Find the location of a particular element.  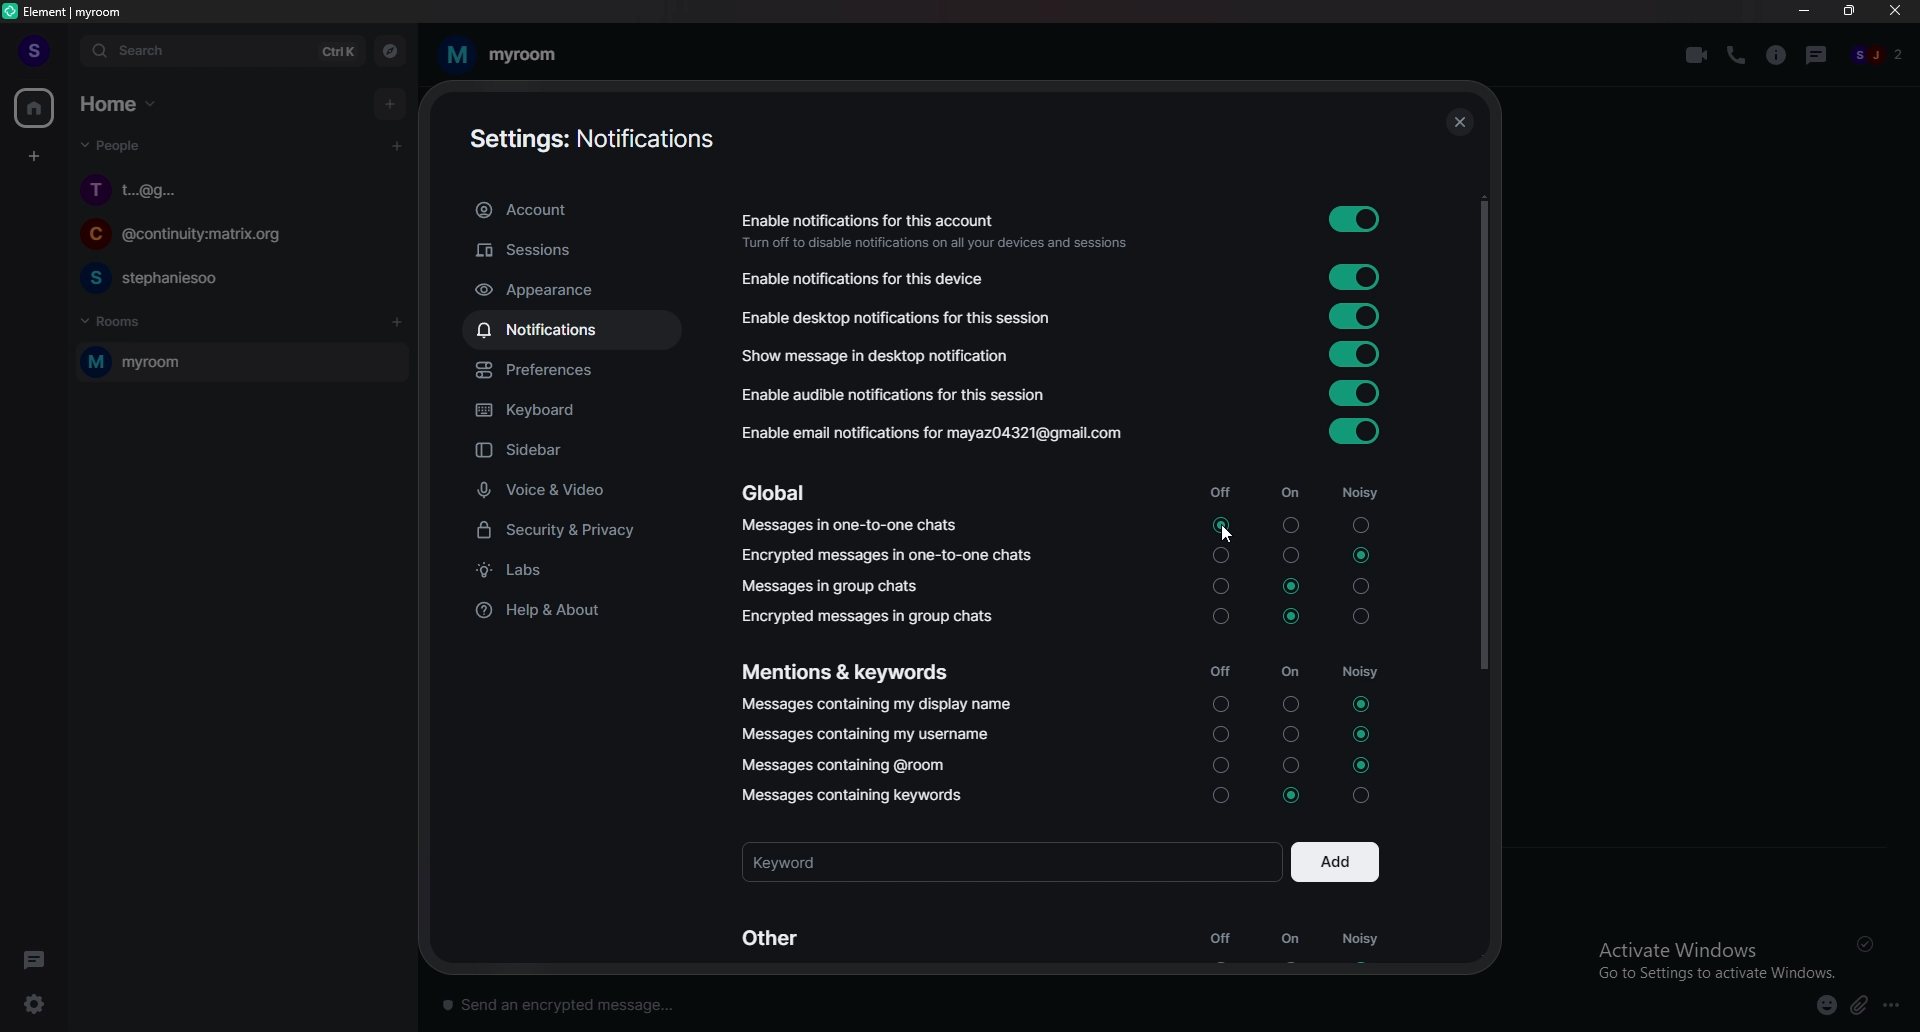

text input is located at coordinates (996, 1001).